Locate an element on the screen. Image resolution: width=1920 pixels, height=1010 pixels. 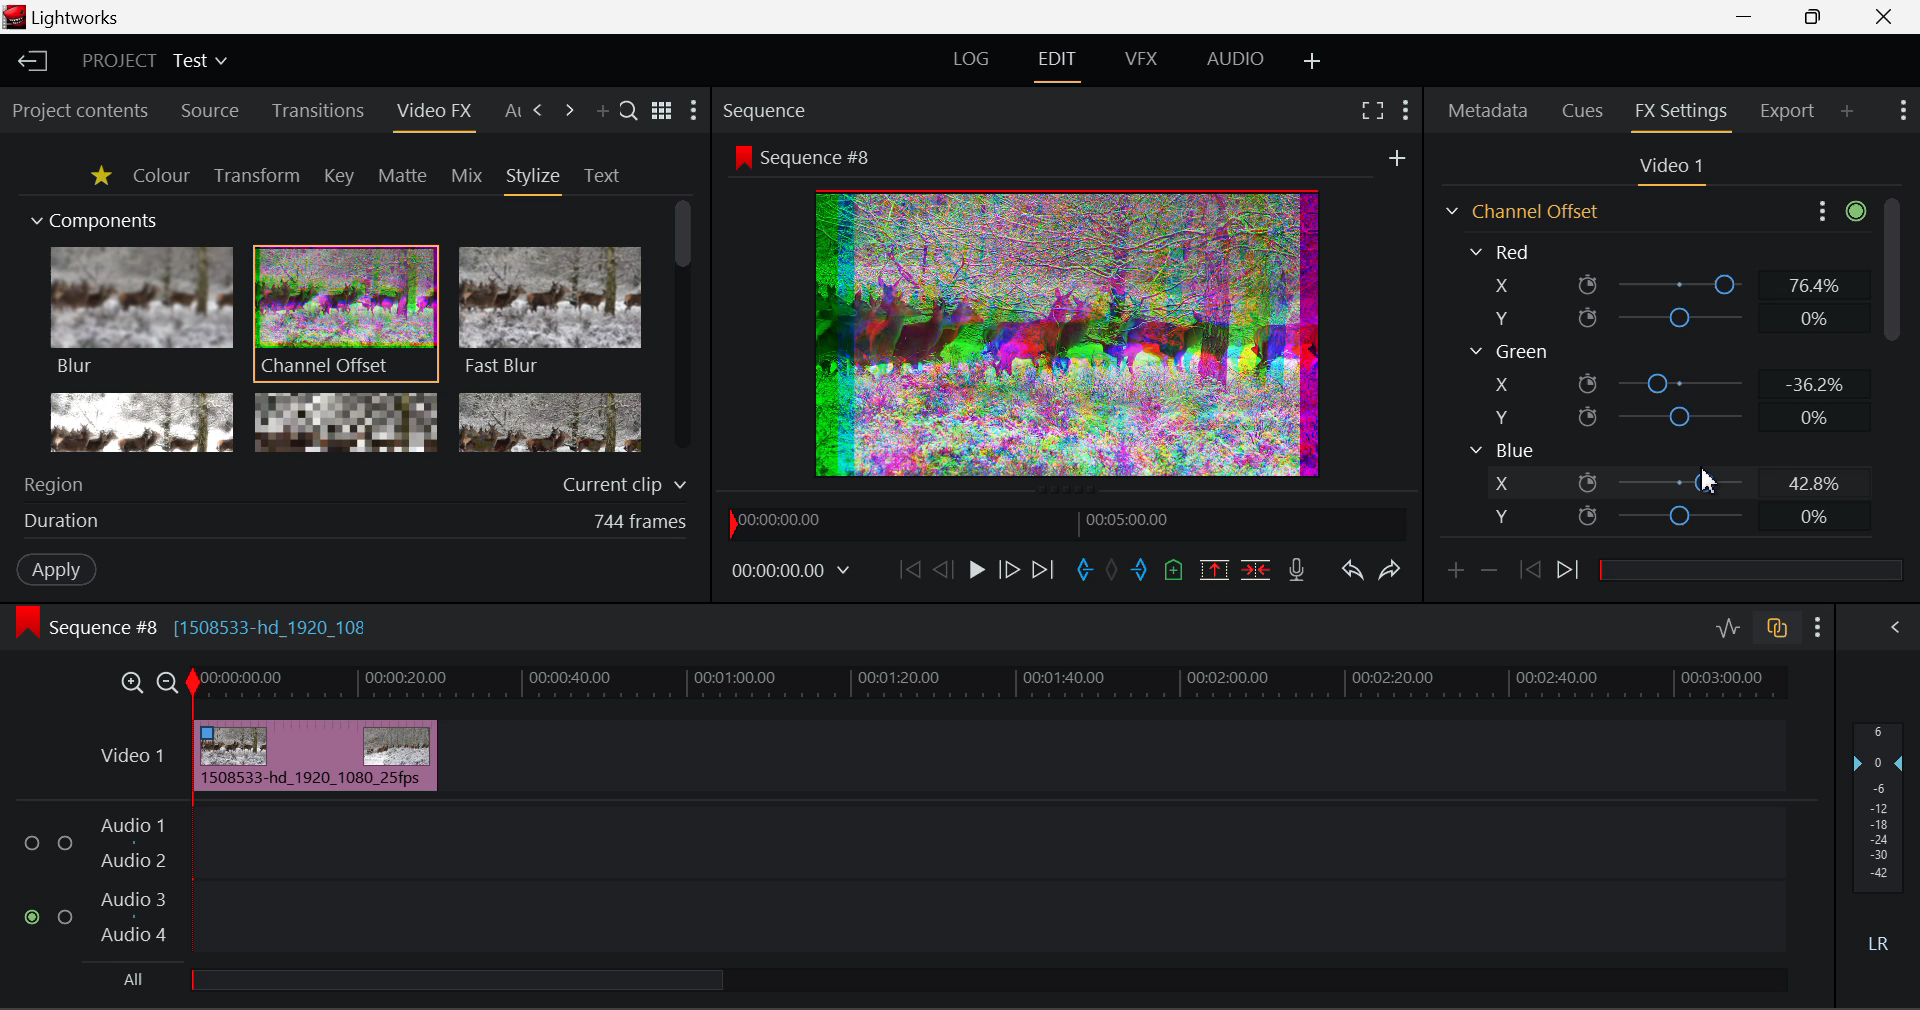
Next keyframe is located at coordinates (1571, 573).